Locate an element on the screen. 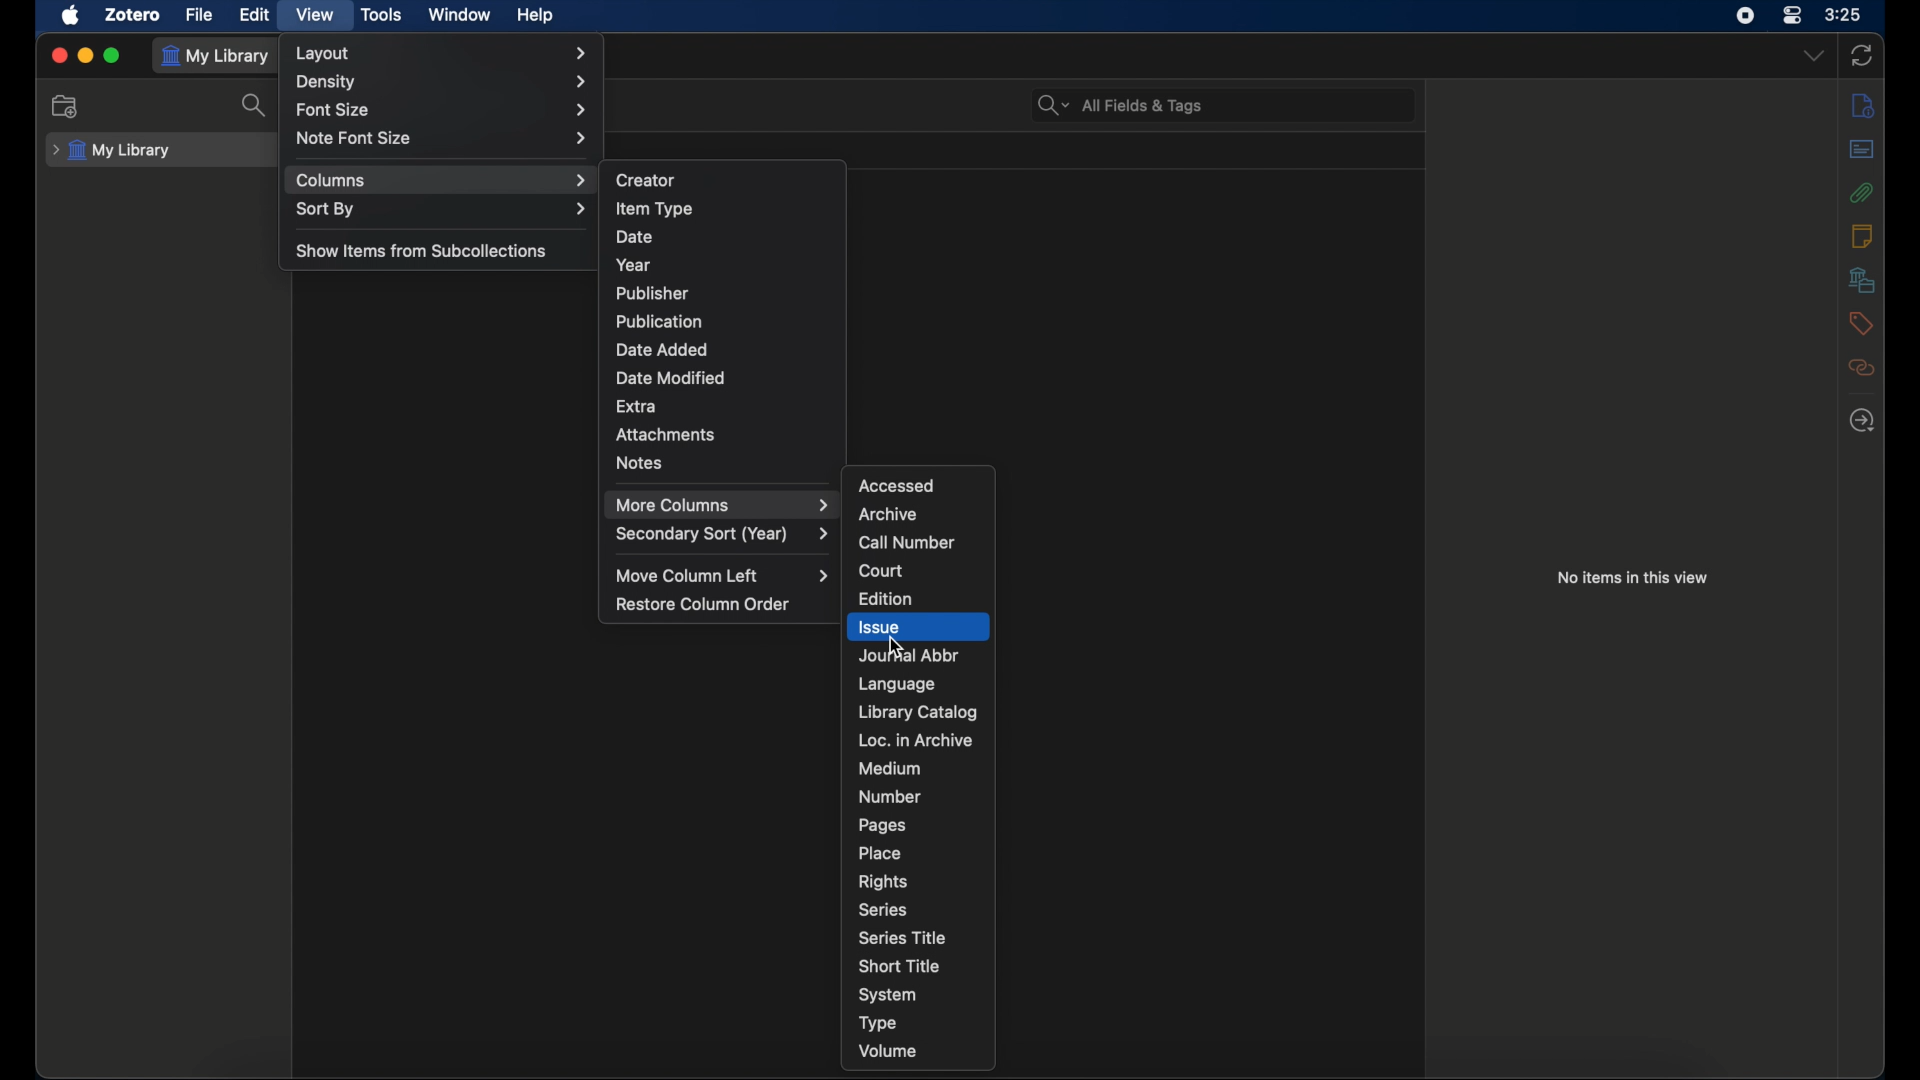  tools is located at coordinates (383, 16).